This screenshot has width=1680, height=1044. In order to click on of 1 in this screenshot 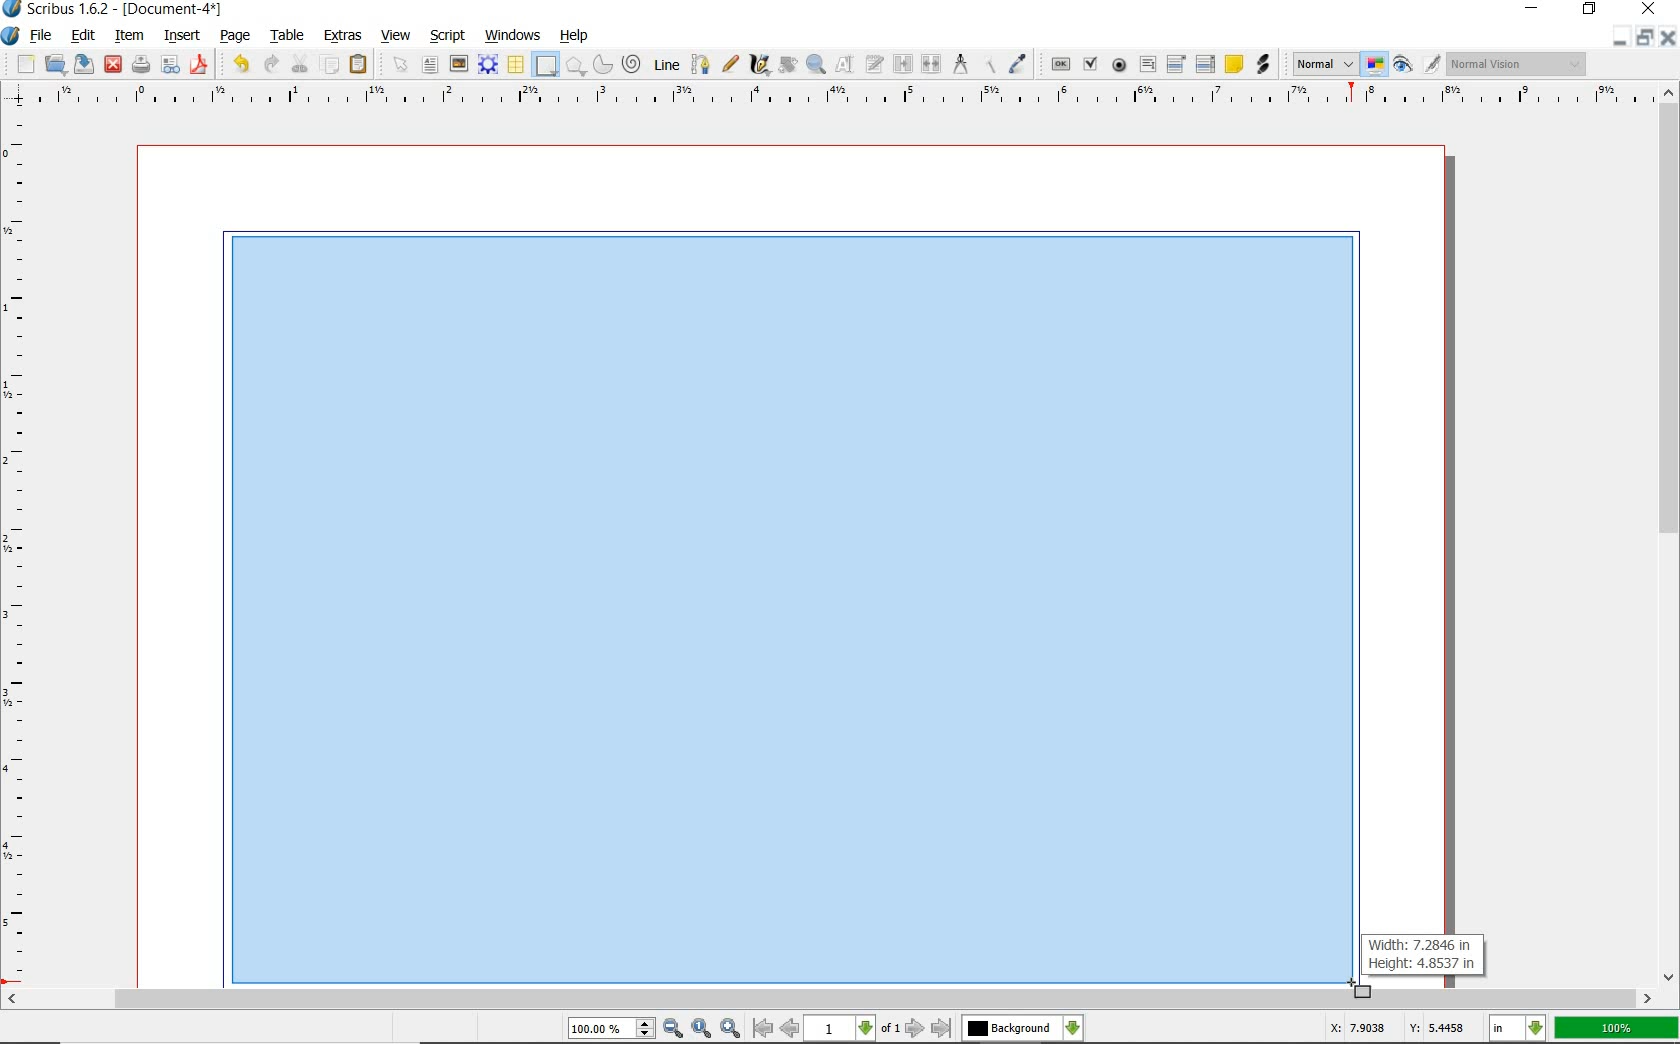, I will do `click(892, 1029)`.